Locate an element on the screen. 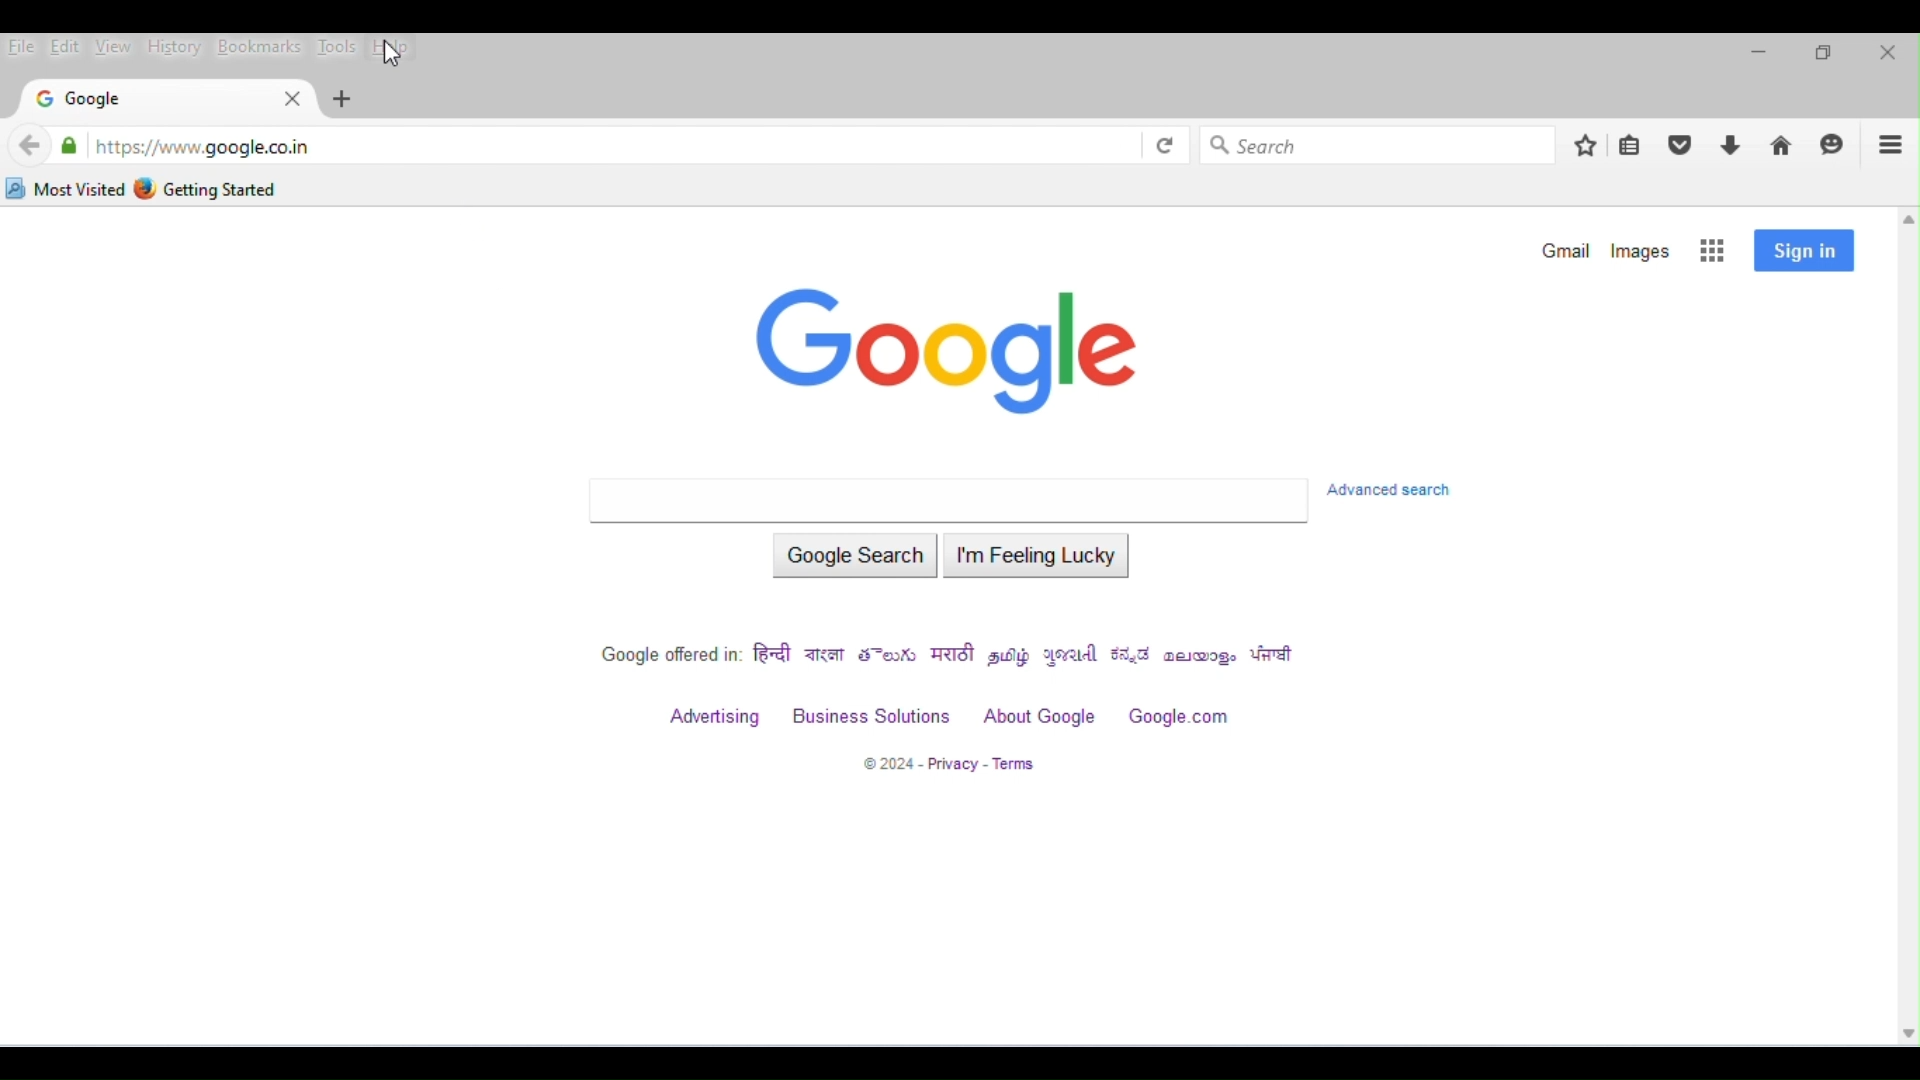 The width and height of the screenshot is (1920, 1080). bookmarks is located at coordinates (259, 47).